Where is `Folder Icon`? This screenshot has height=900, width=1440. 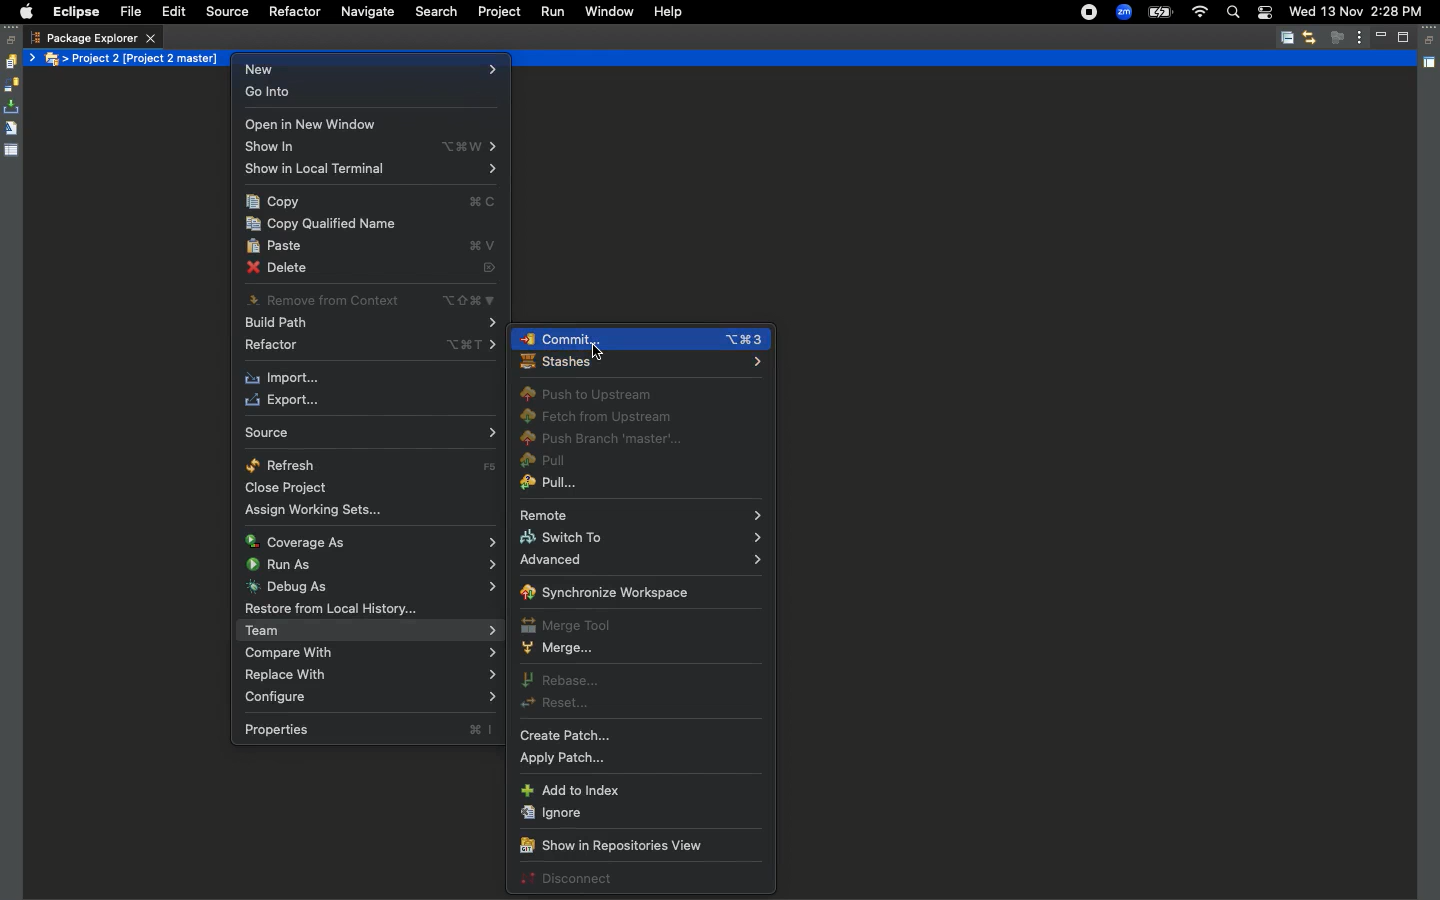
Folder Icon is located at coordinates (55, 60).